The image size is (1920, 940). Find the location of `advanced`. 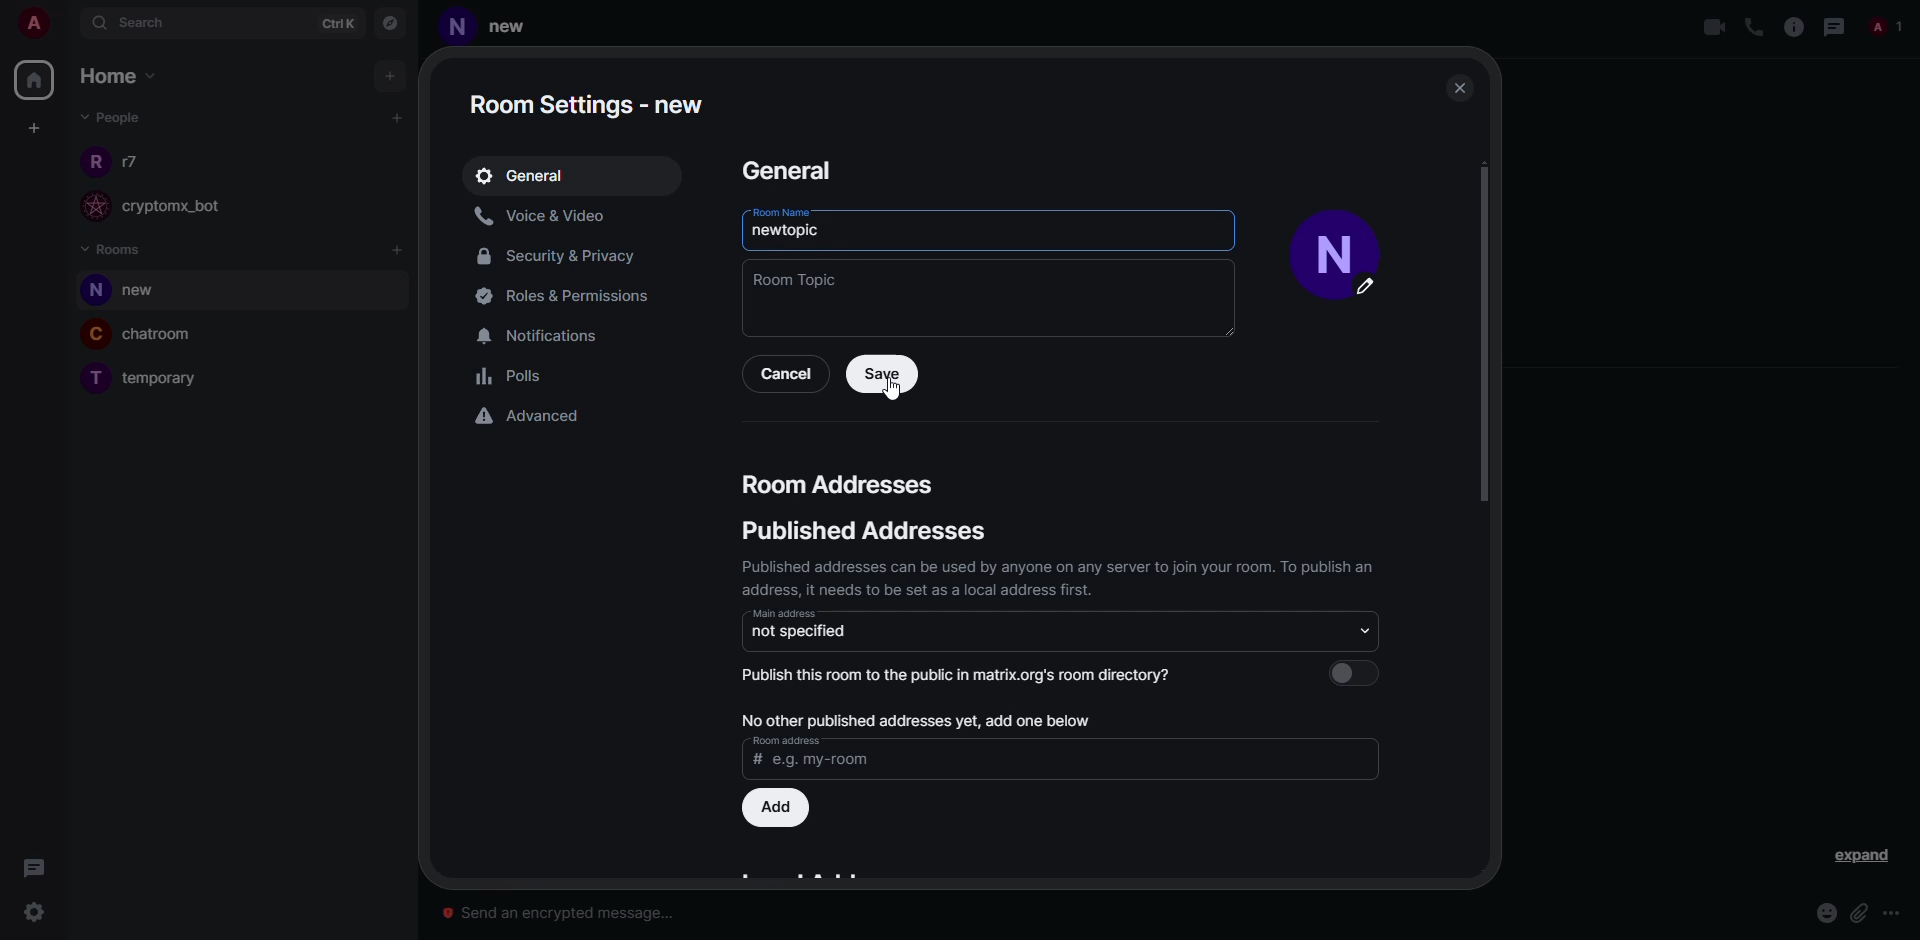

advanced is located at coordinates (531, 415).